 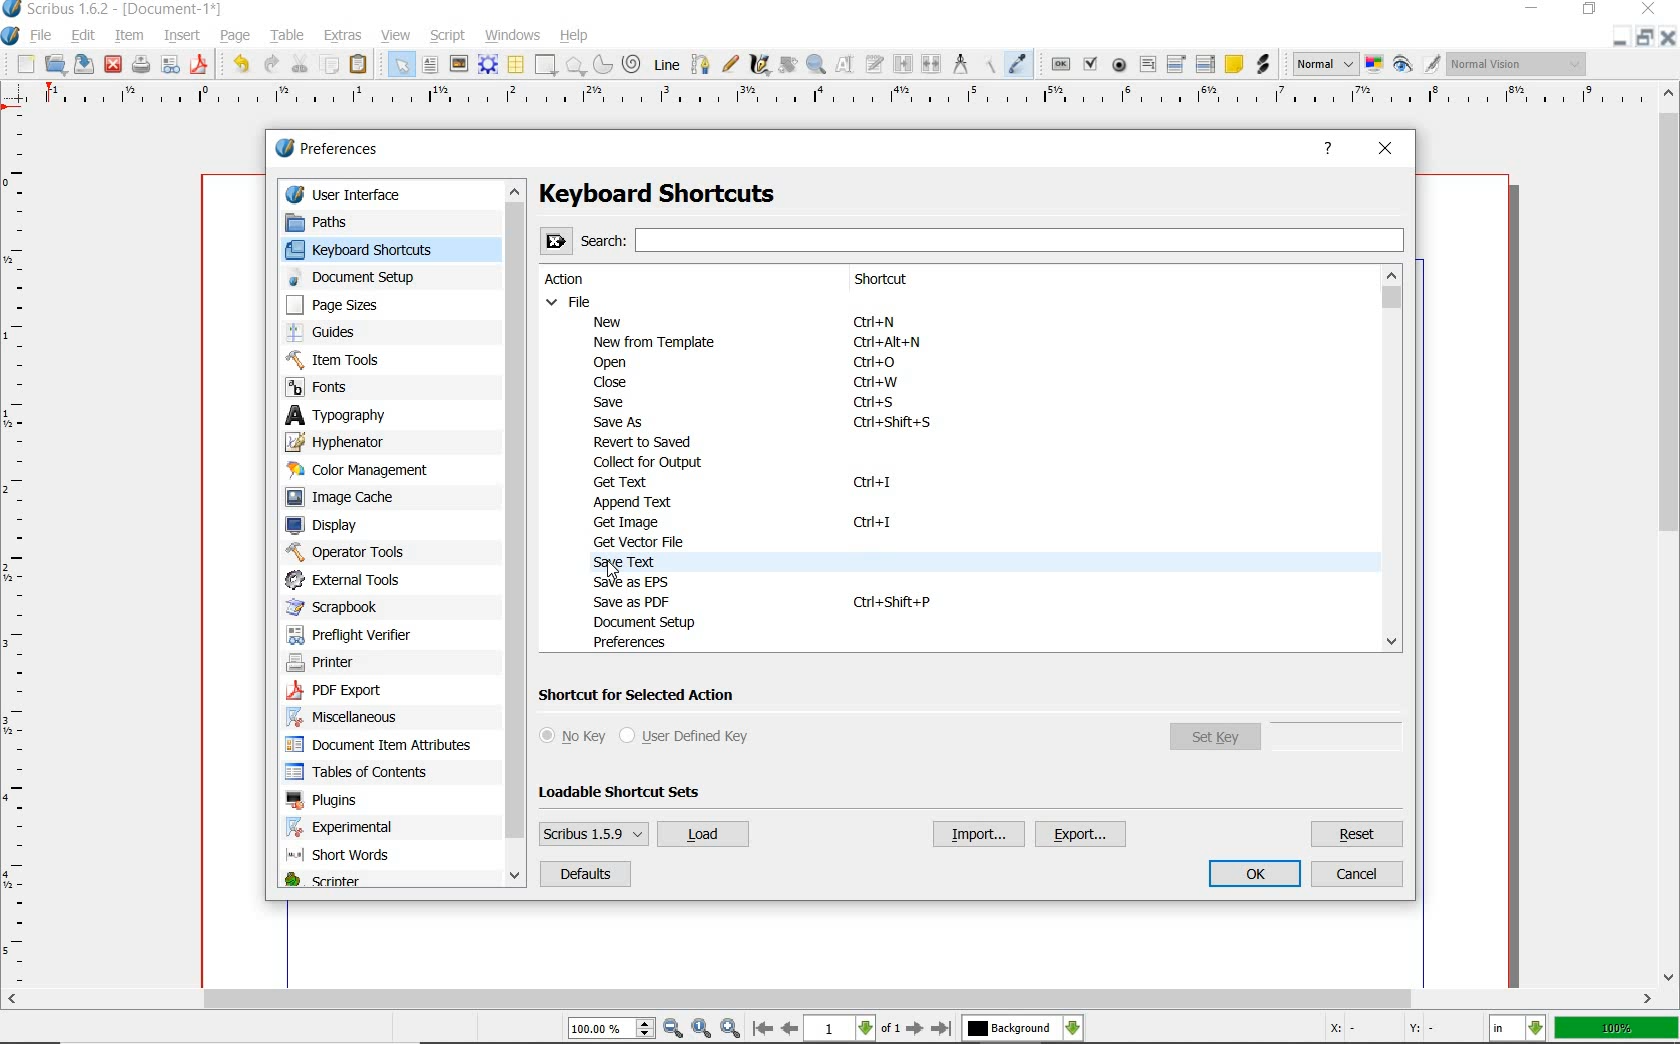 I want to click on item tools, so click(x=351, y=359).